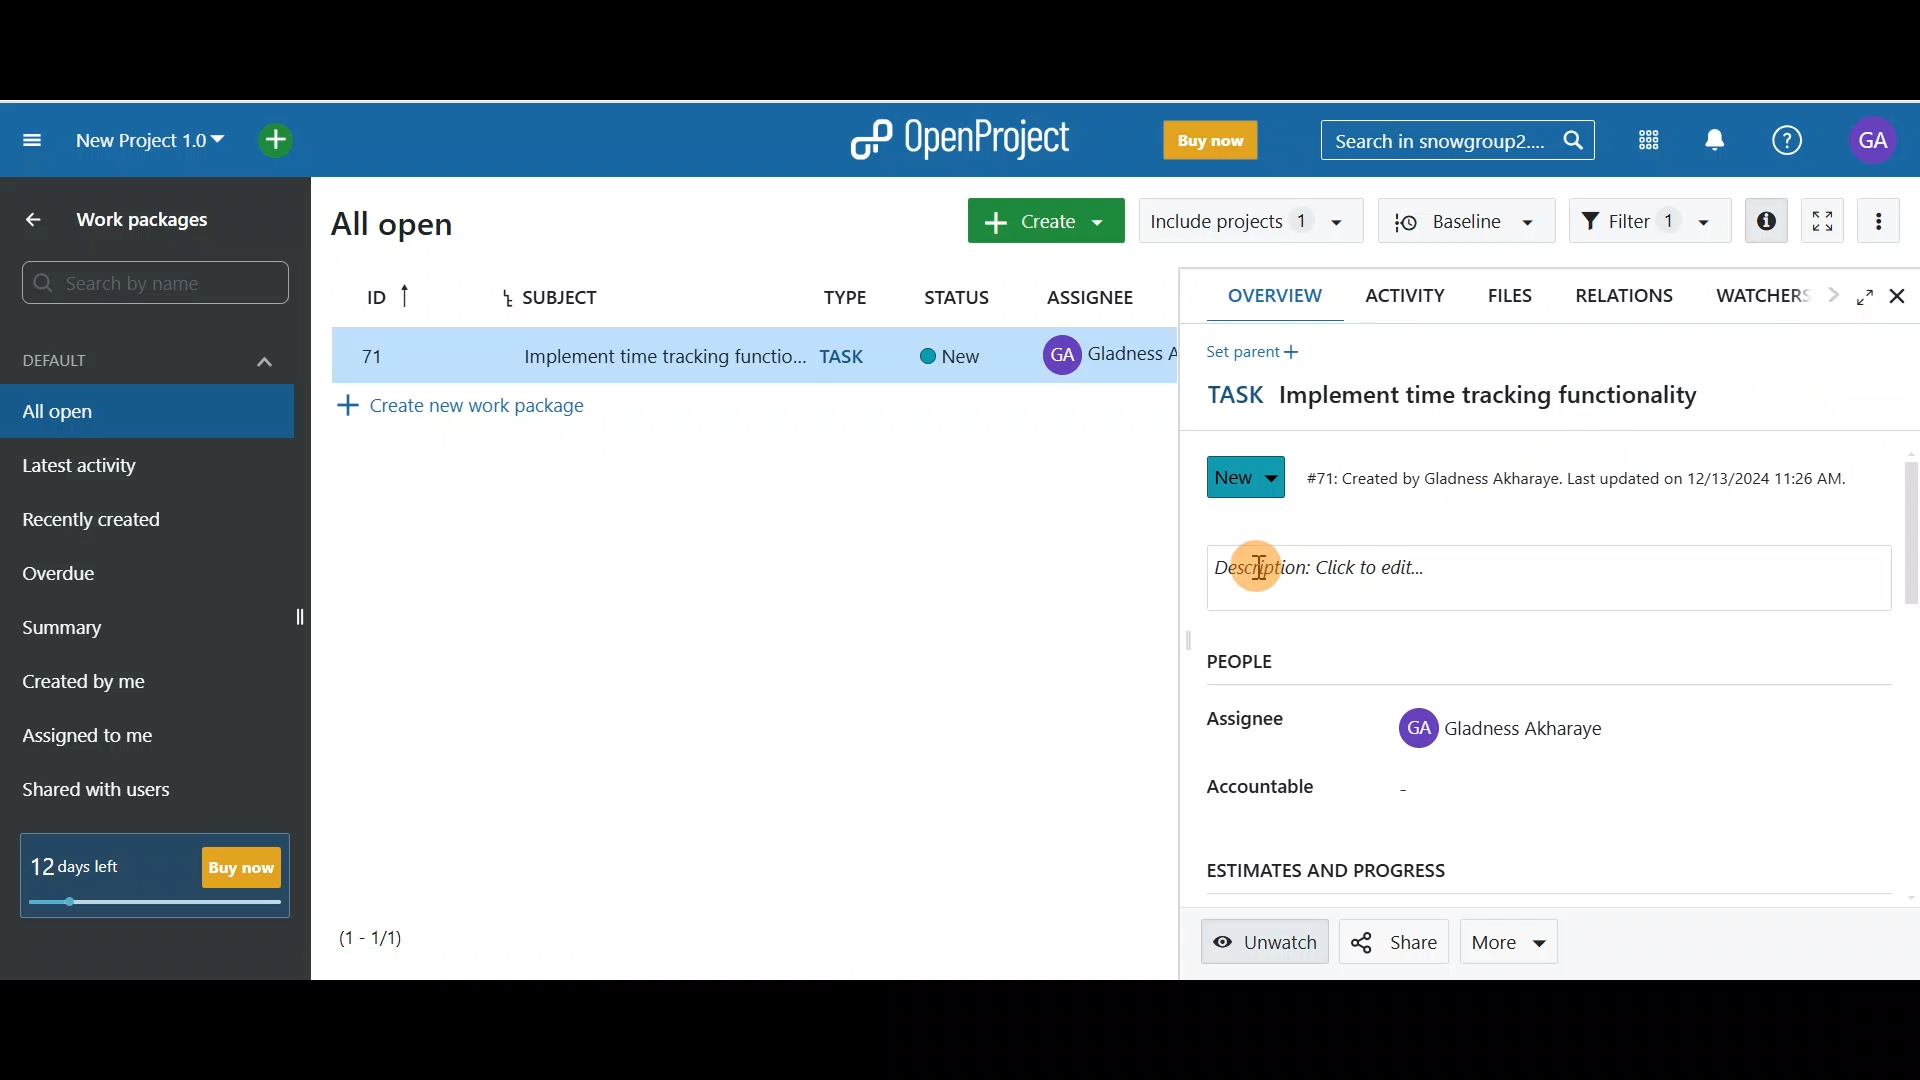  What do you see at coordinates (1243, 722) in the screenshot?
I see `Assignee` at bounding box center [1243, 722].